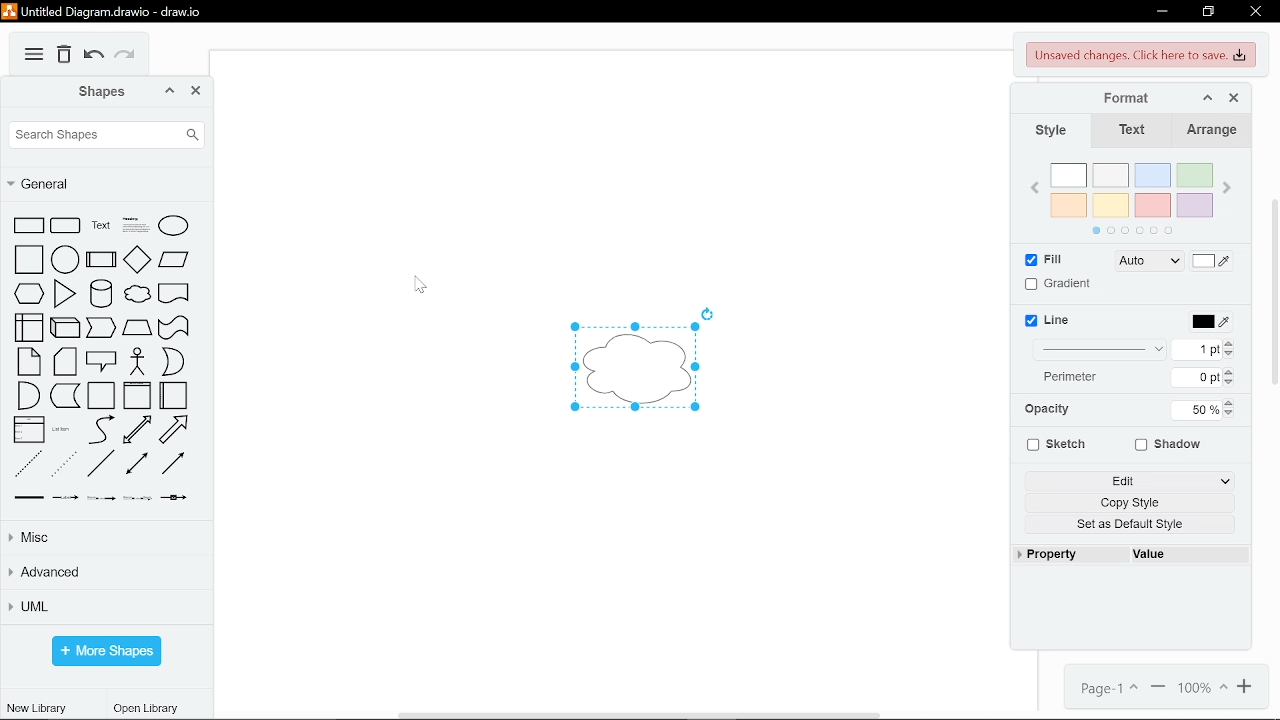 The height and width of the screenshot is (720, 1280). What do you see at coordinates (1053, 408) in the screenshot?
I see `Indicates input for opacity` at bounding box center [1053, 408].